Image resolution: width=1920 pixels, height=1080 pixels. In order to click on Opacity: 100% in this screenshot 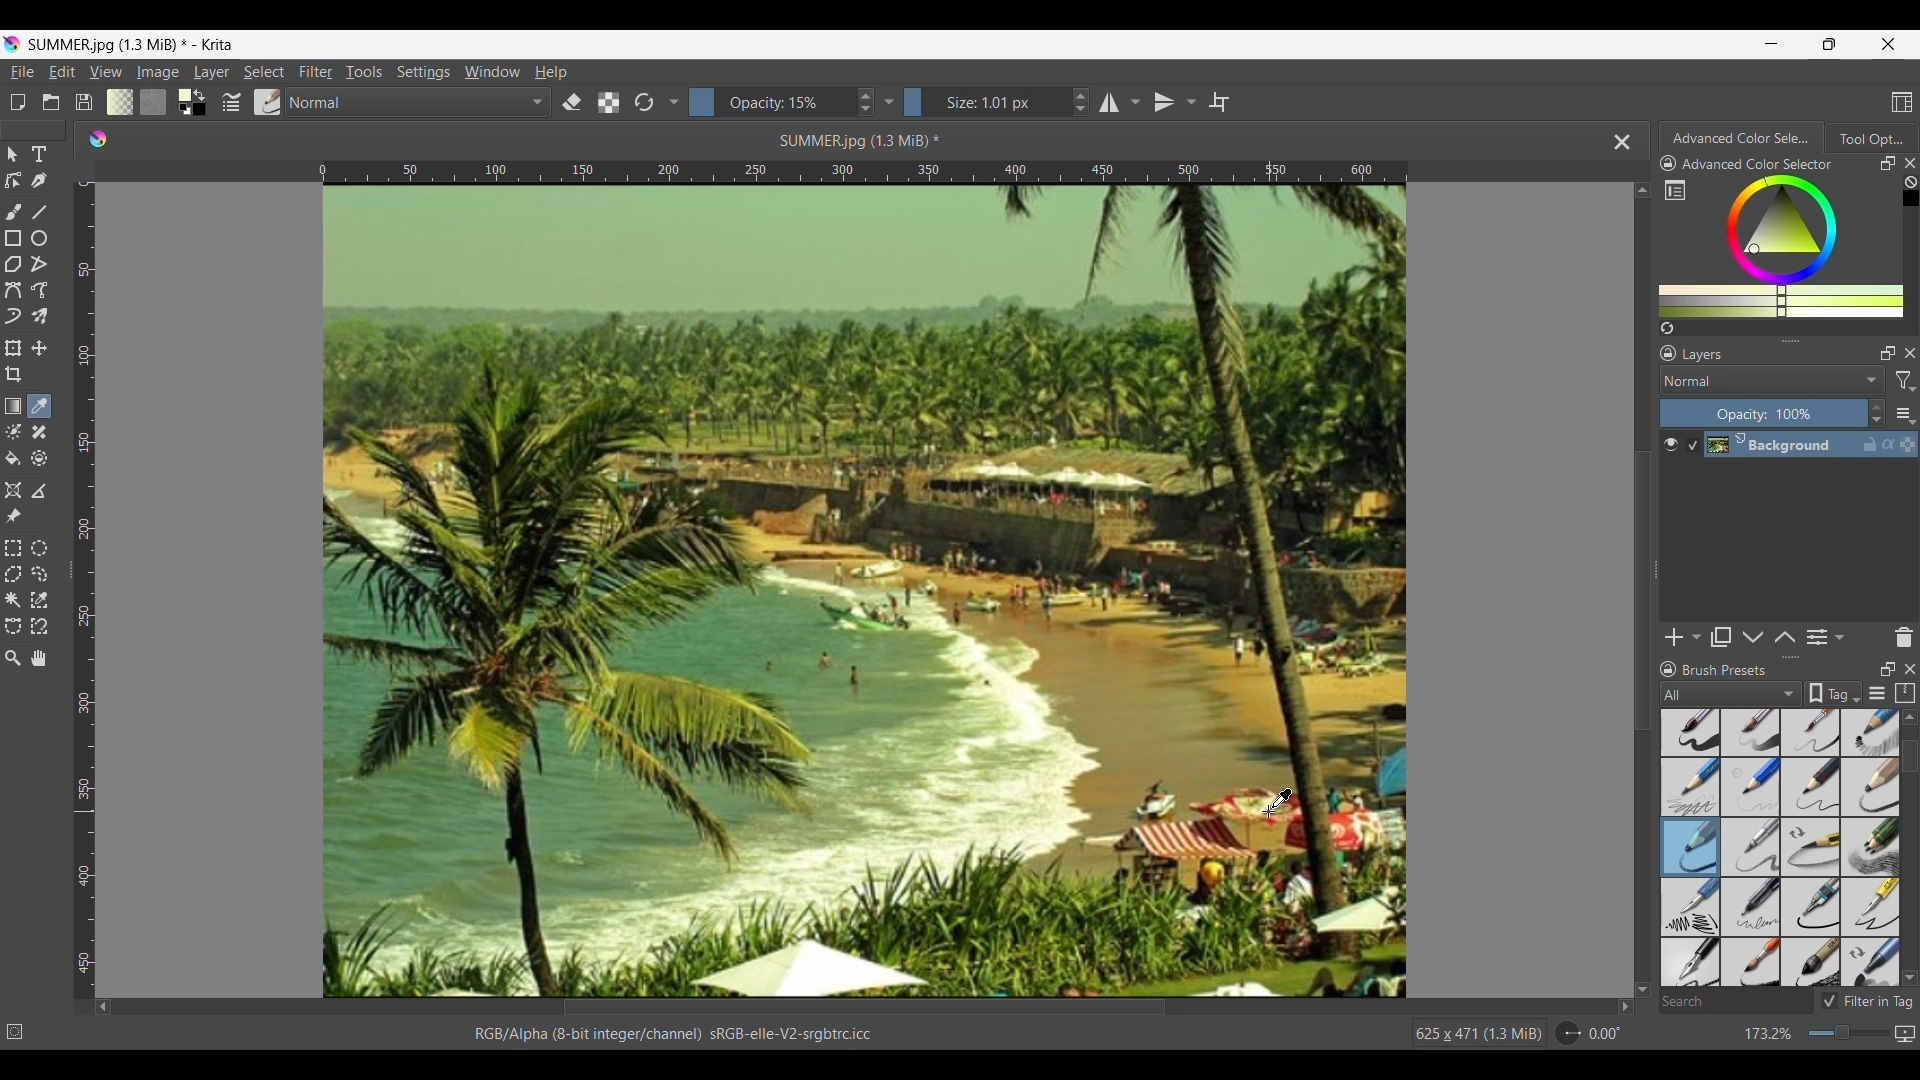, I will do `click(1763, 414)`.